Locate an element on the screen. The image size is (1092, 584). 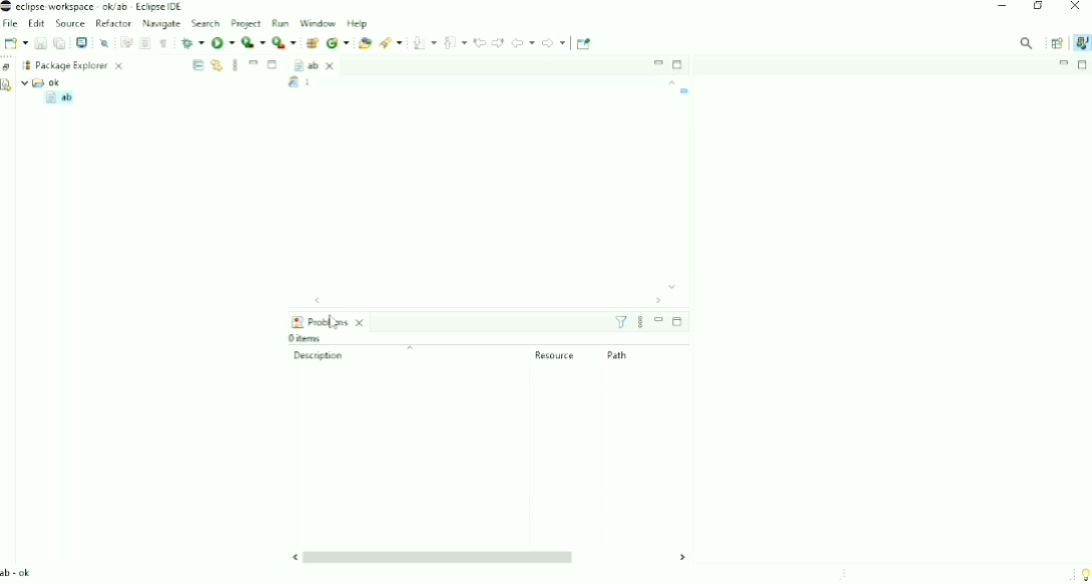
Package Explorer is located at coordinates (80, 65).